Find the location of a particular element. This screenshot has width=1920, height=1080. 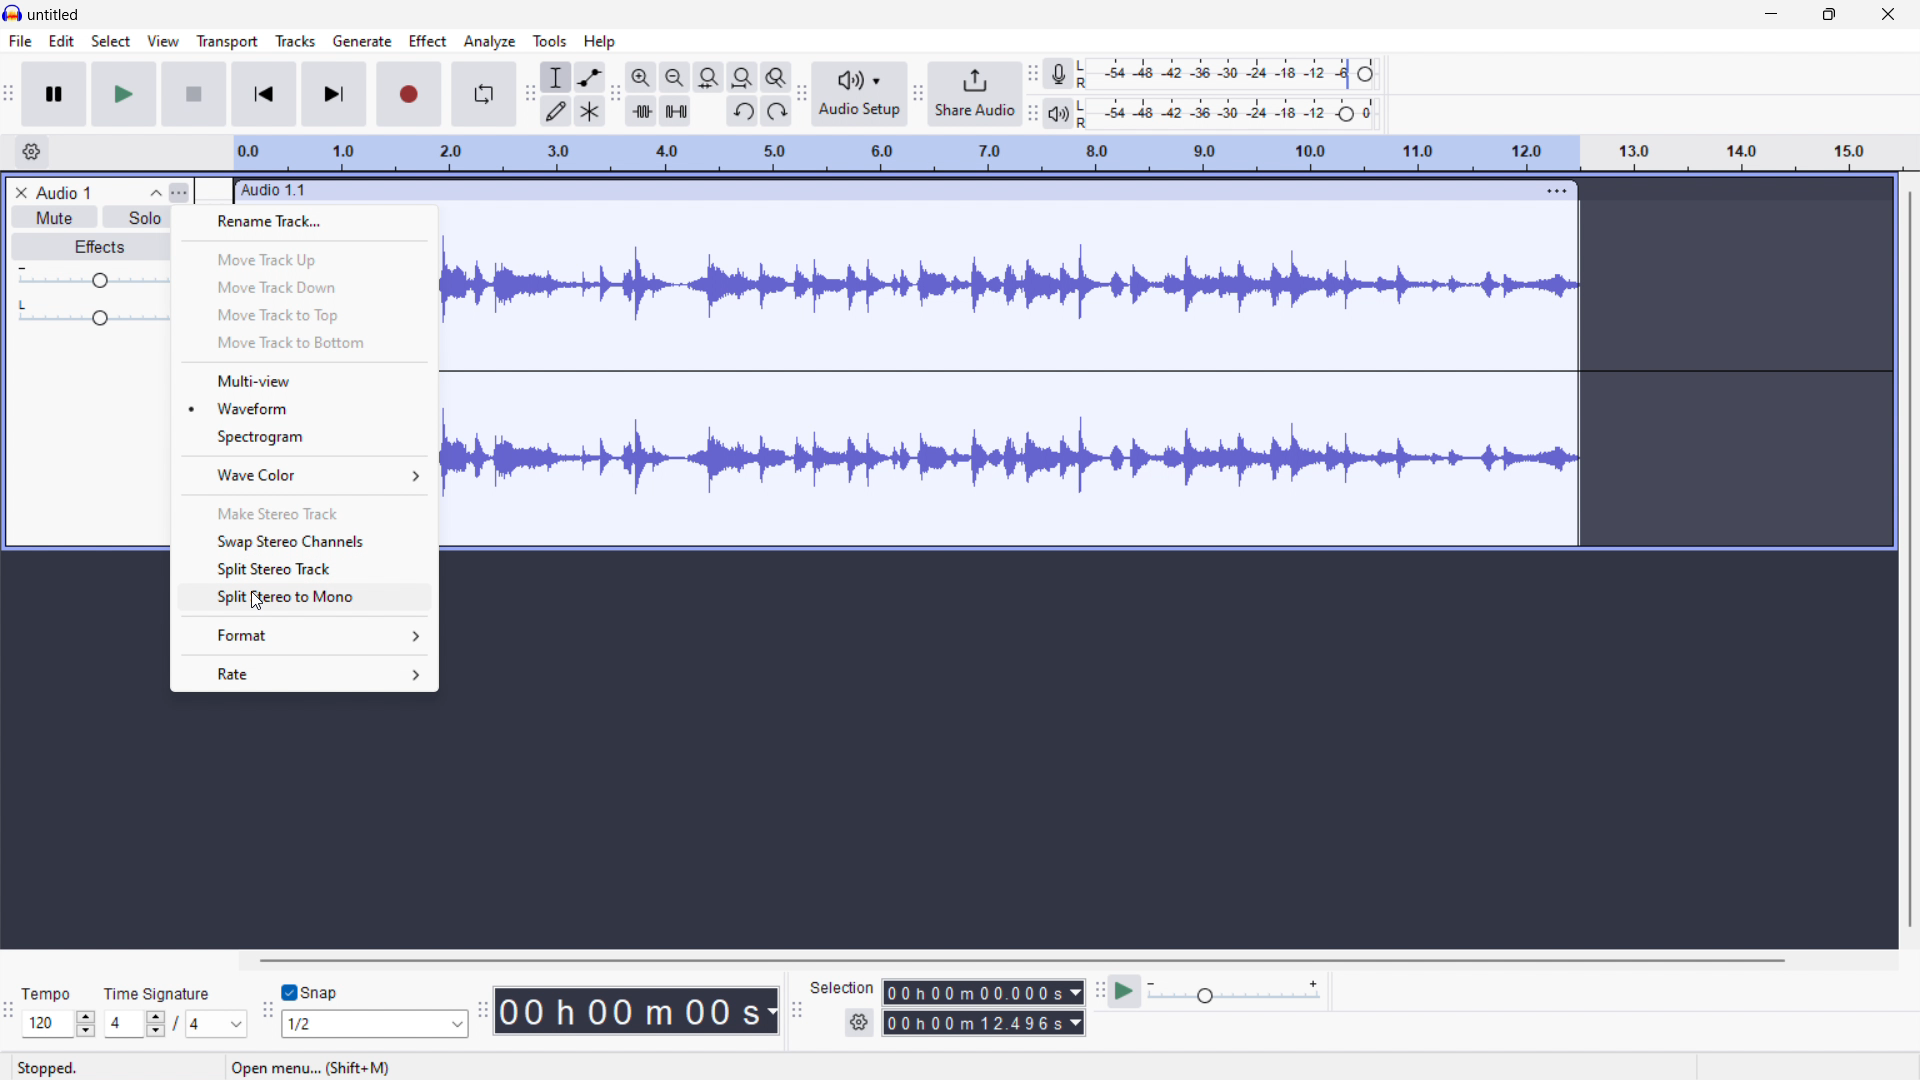

playback meter toolbar is located at coordinates (1031, 115).